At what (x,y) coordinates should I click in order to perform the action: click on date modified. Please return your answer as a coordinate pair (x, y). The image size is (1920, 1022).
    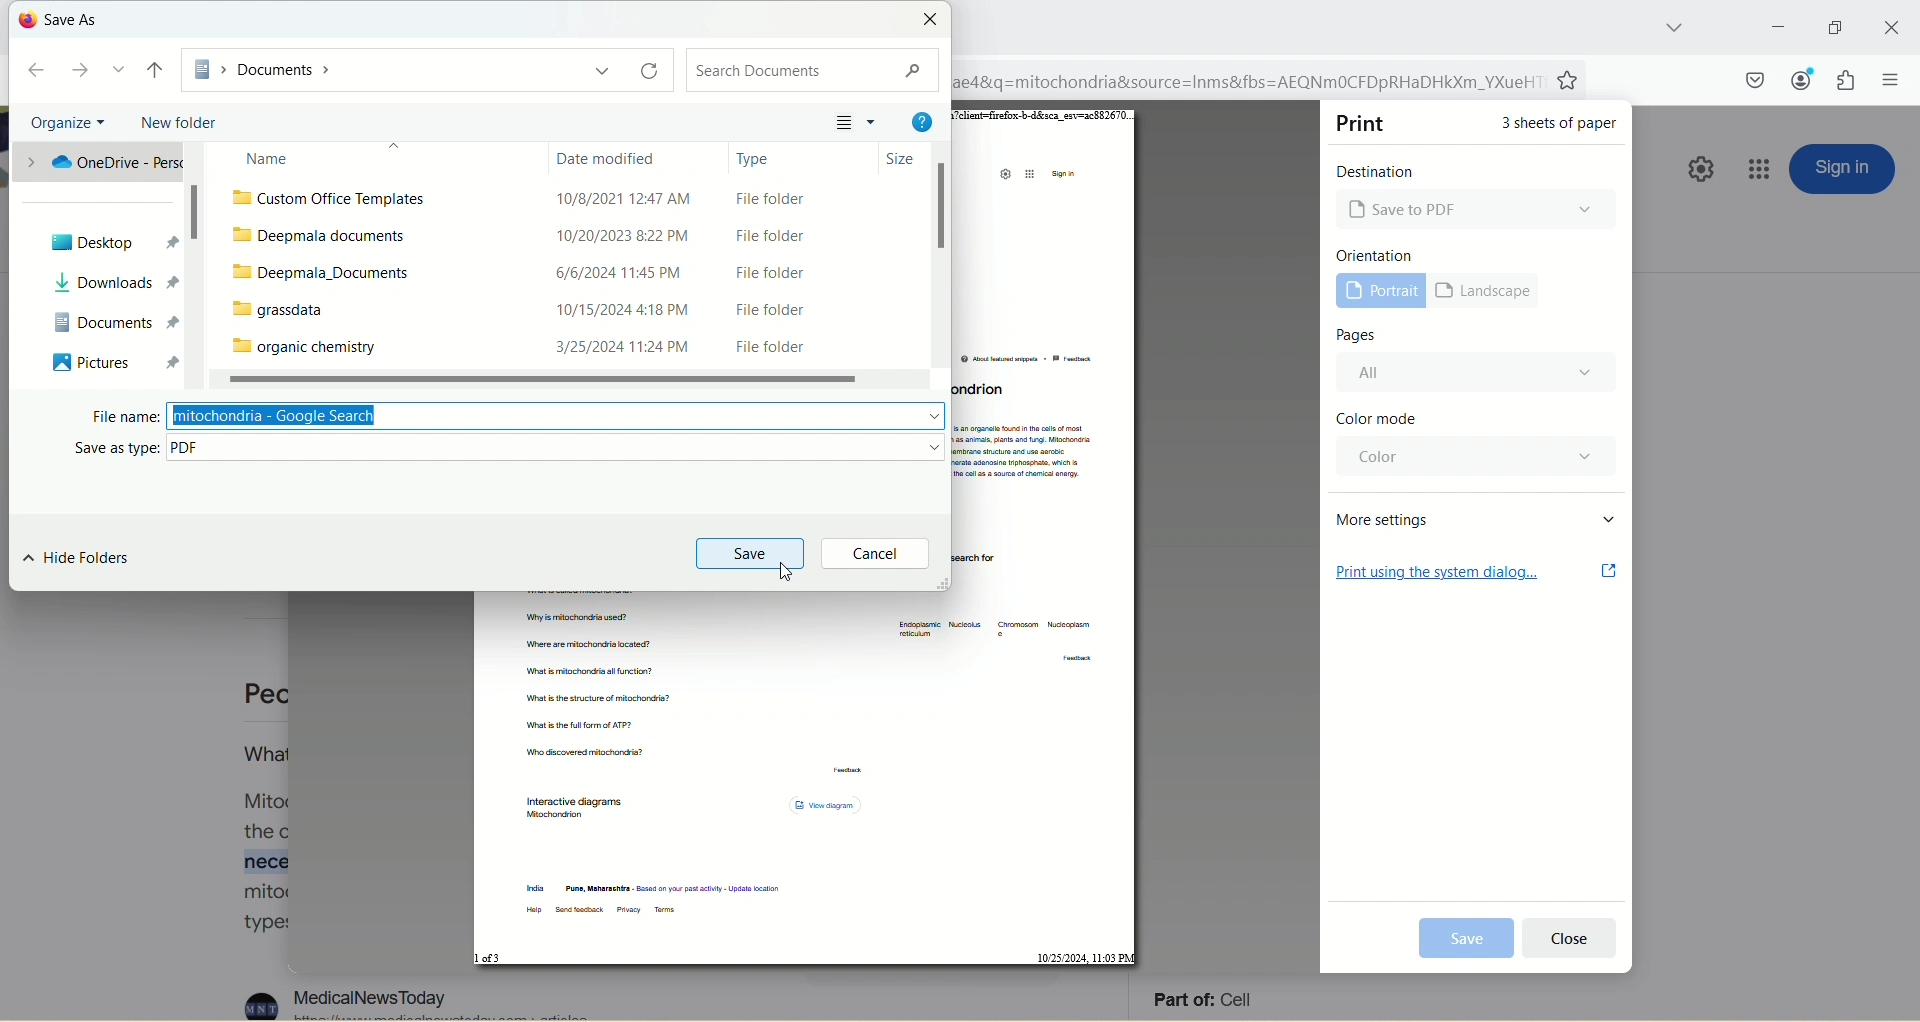
    Looking at the image, I should click on (635, 158).